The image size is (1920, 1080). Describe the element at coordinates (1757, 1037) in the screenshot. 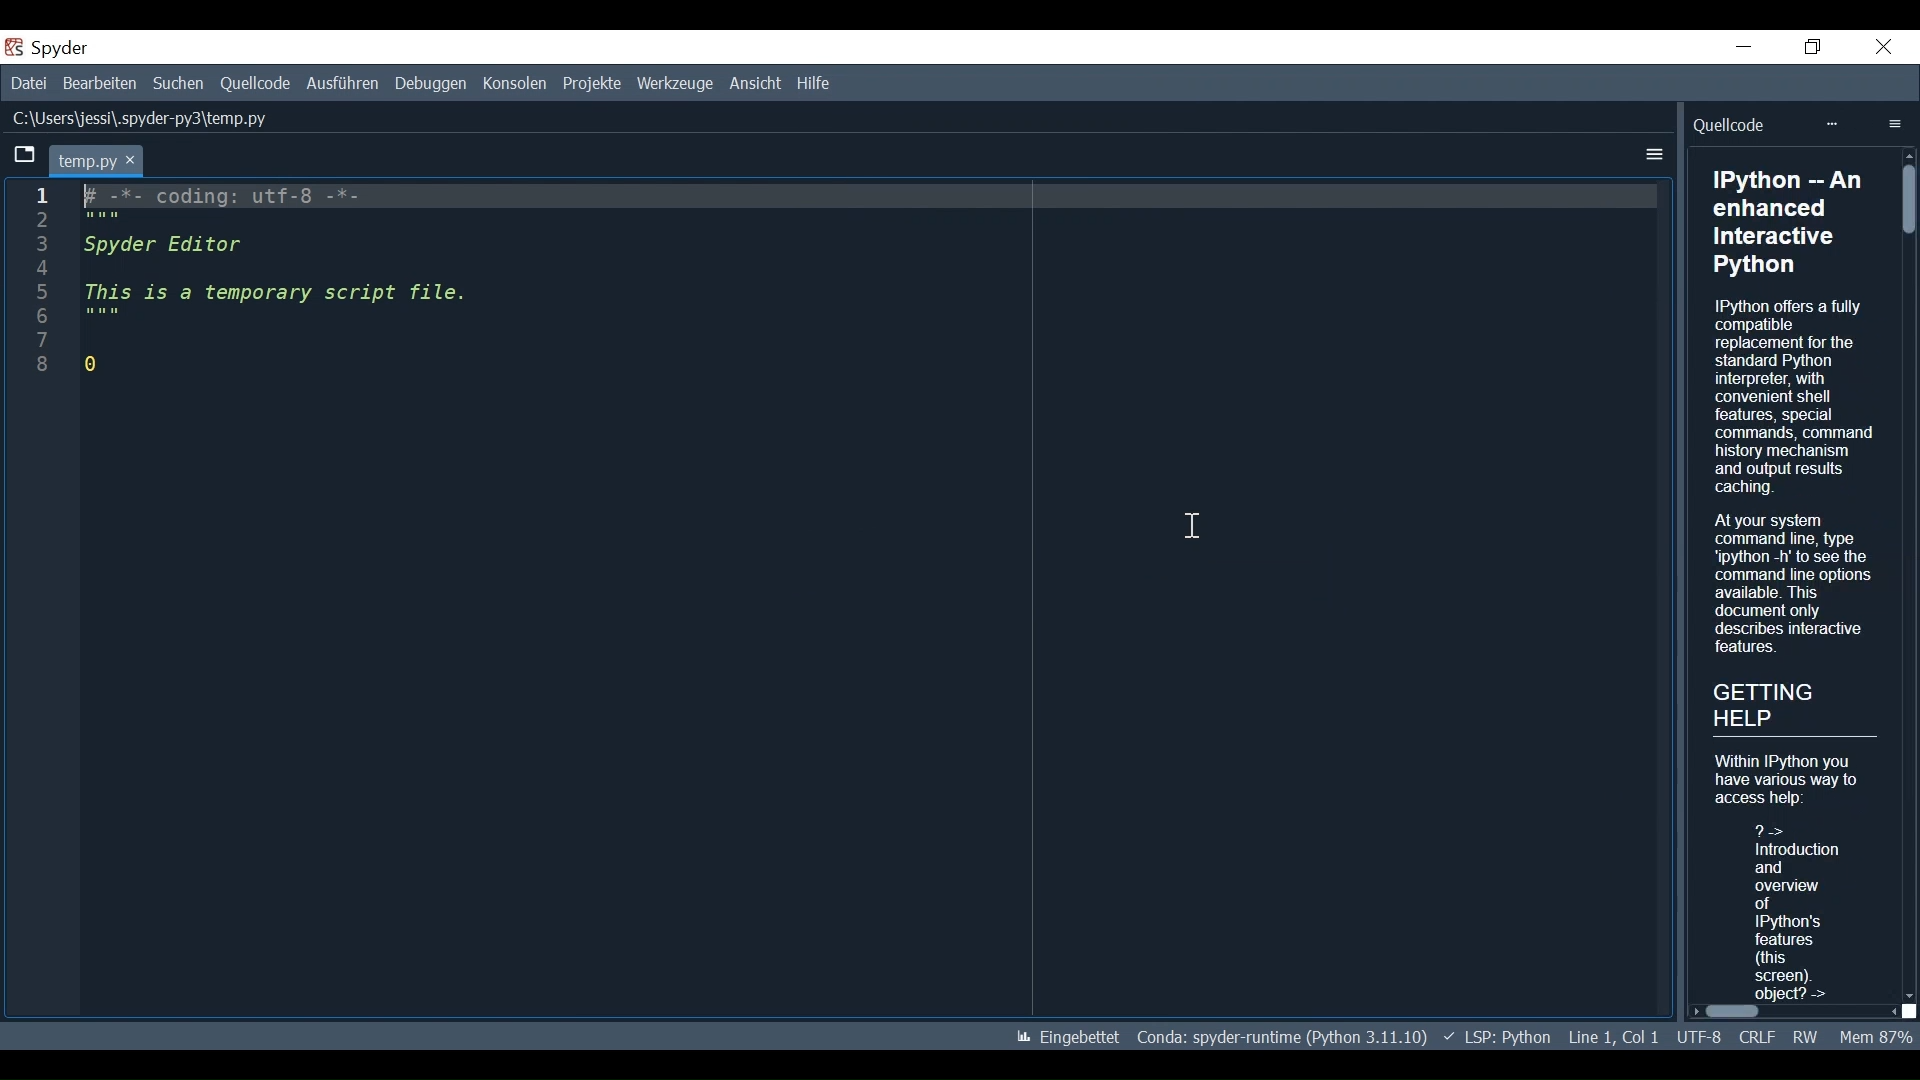

I see `CRLF` at that location.